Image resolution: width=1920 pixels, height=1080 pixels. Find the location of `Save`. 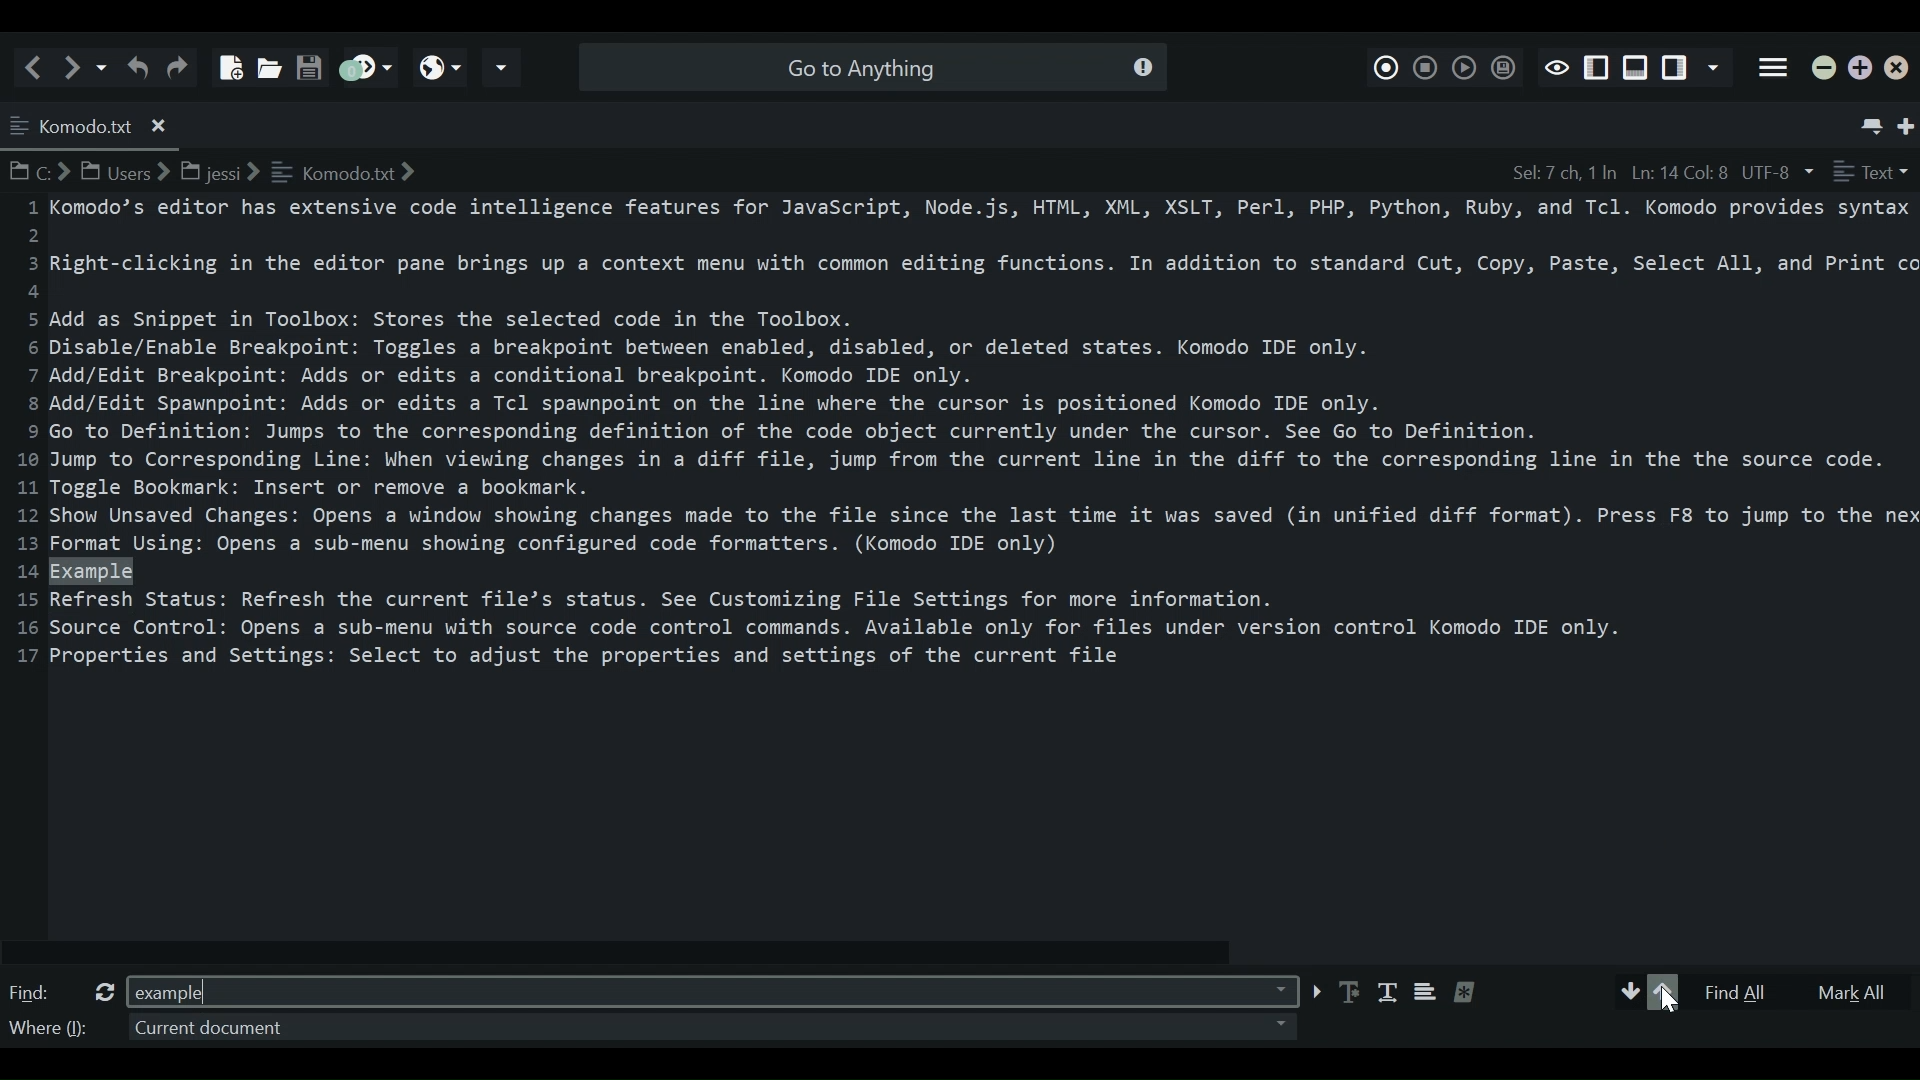

Save is located at coordinates (308, 61).